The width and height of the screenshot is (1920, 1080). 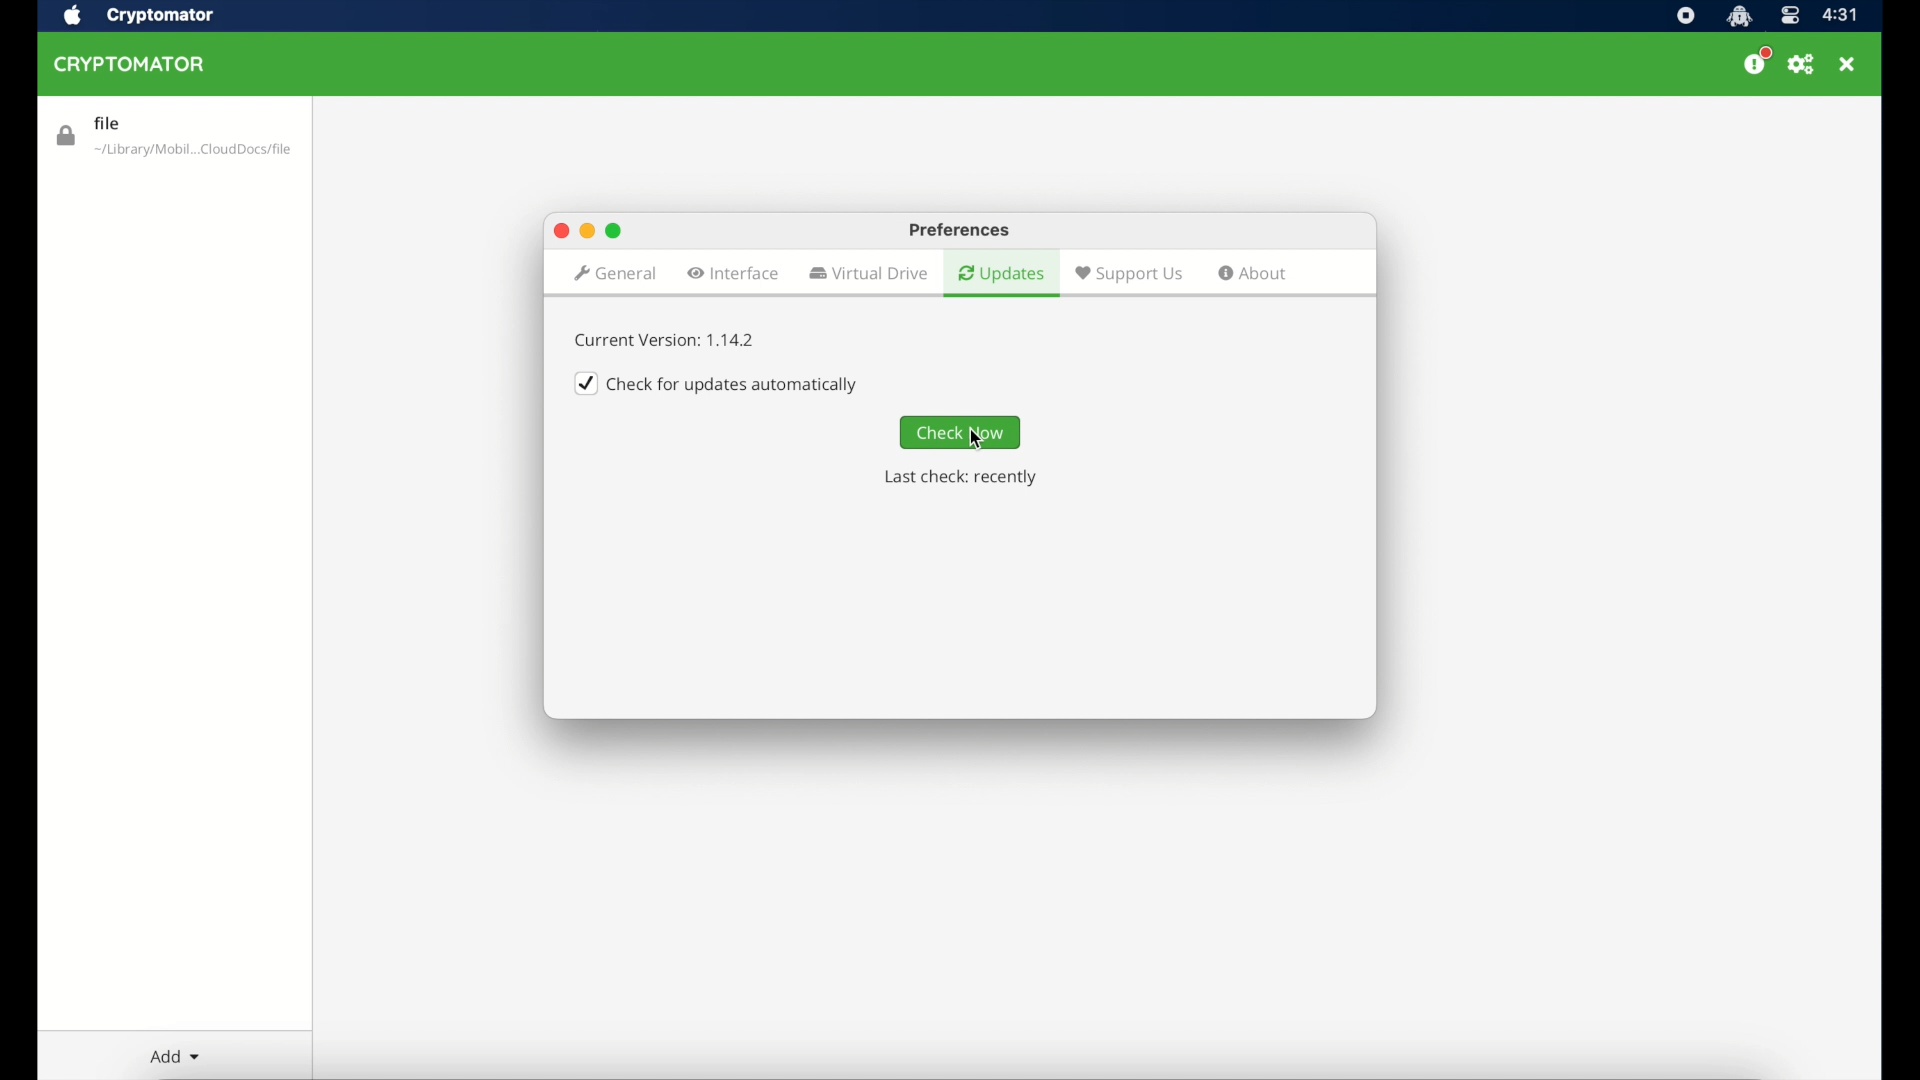 What do you see at coordinates (869, 274) in the screenshot?
I see `virtual drive` at bounding box center [869, 274].